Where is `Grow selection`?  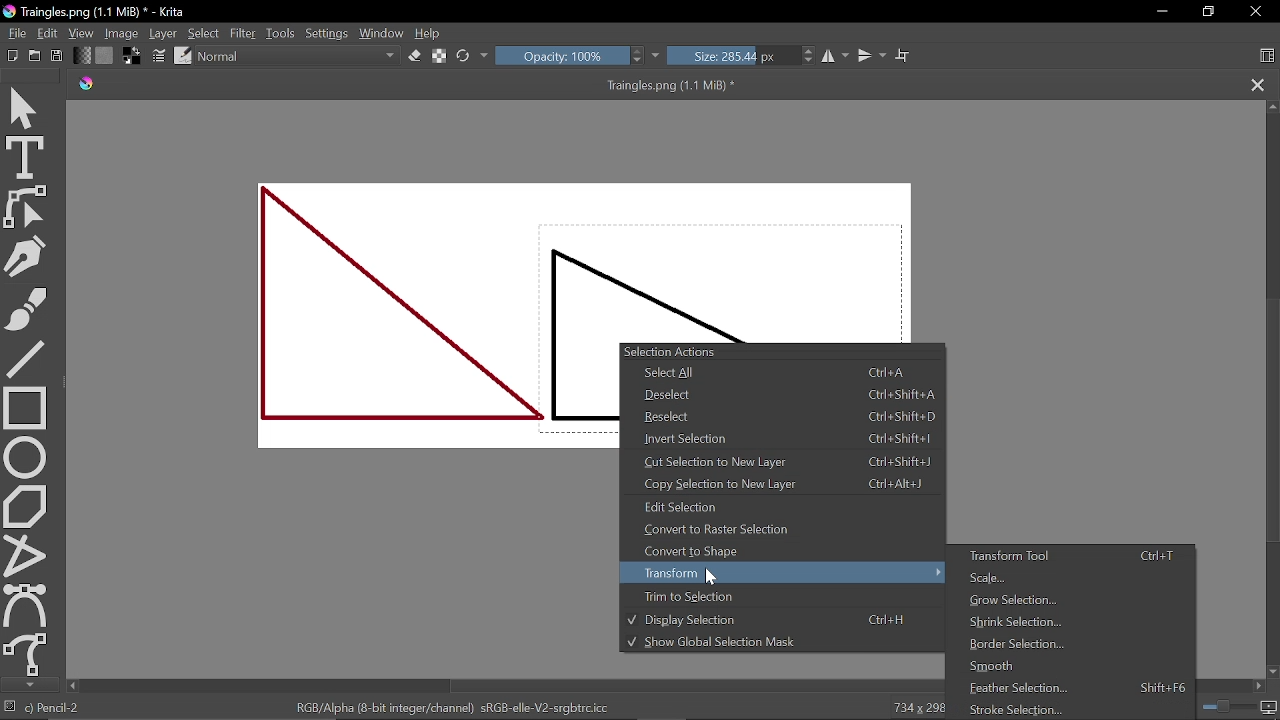 Grow selection is located at coordinates (1063, 601).